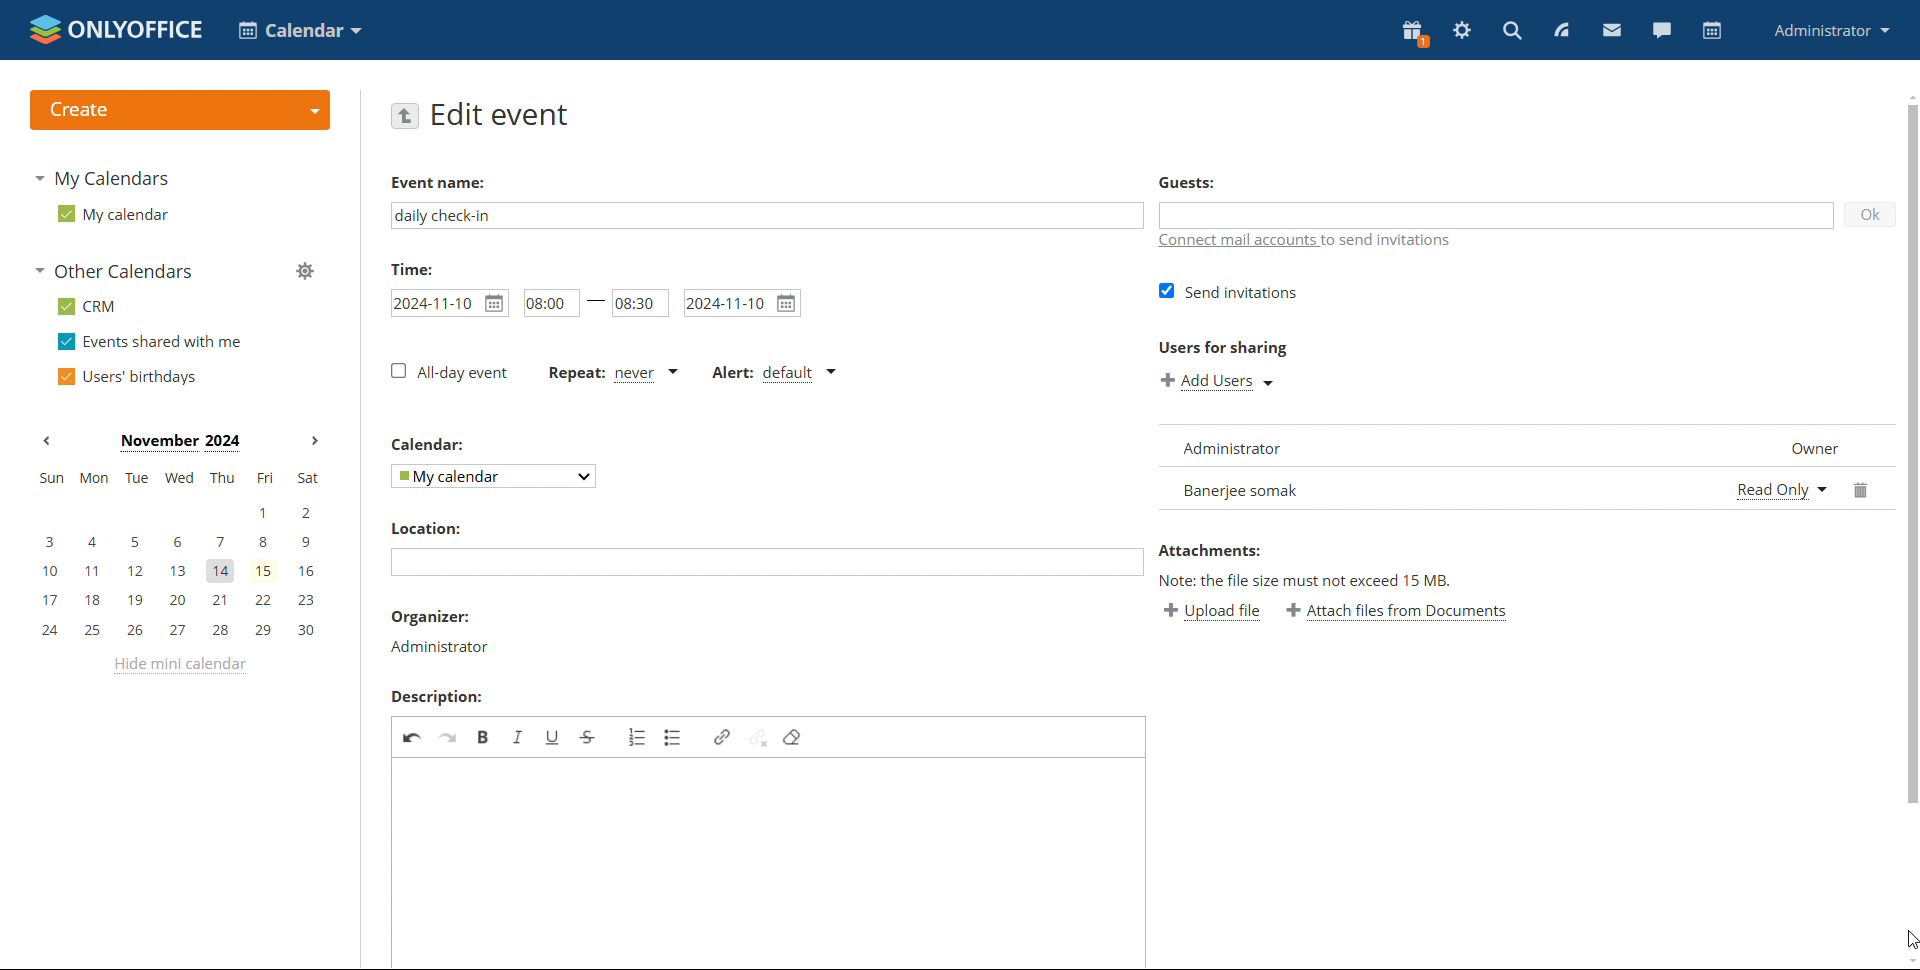 This screenshot has height=970, width=1920. Describe the element at coordinates (116, 29) in the screenshot. I see `logo` at that location.